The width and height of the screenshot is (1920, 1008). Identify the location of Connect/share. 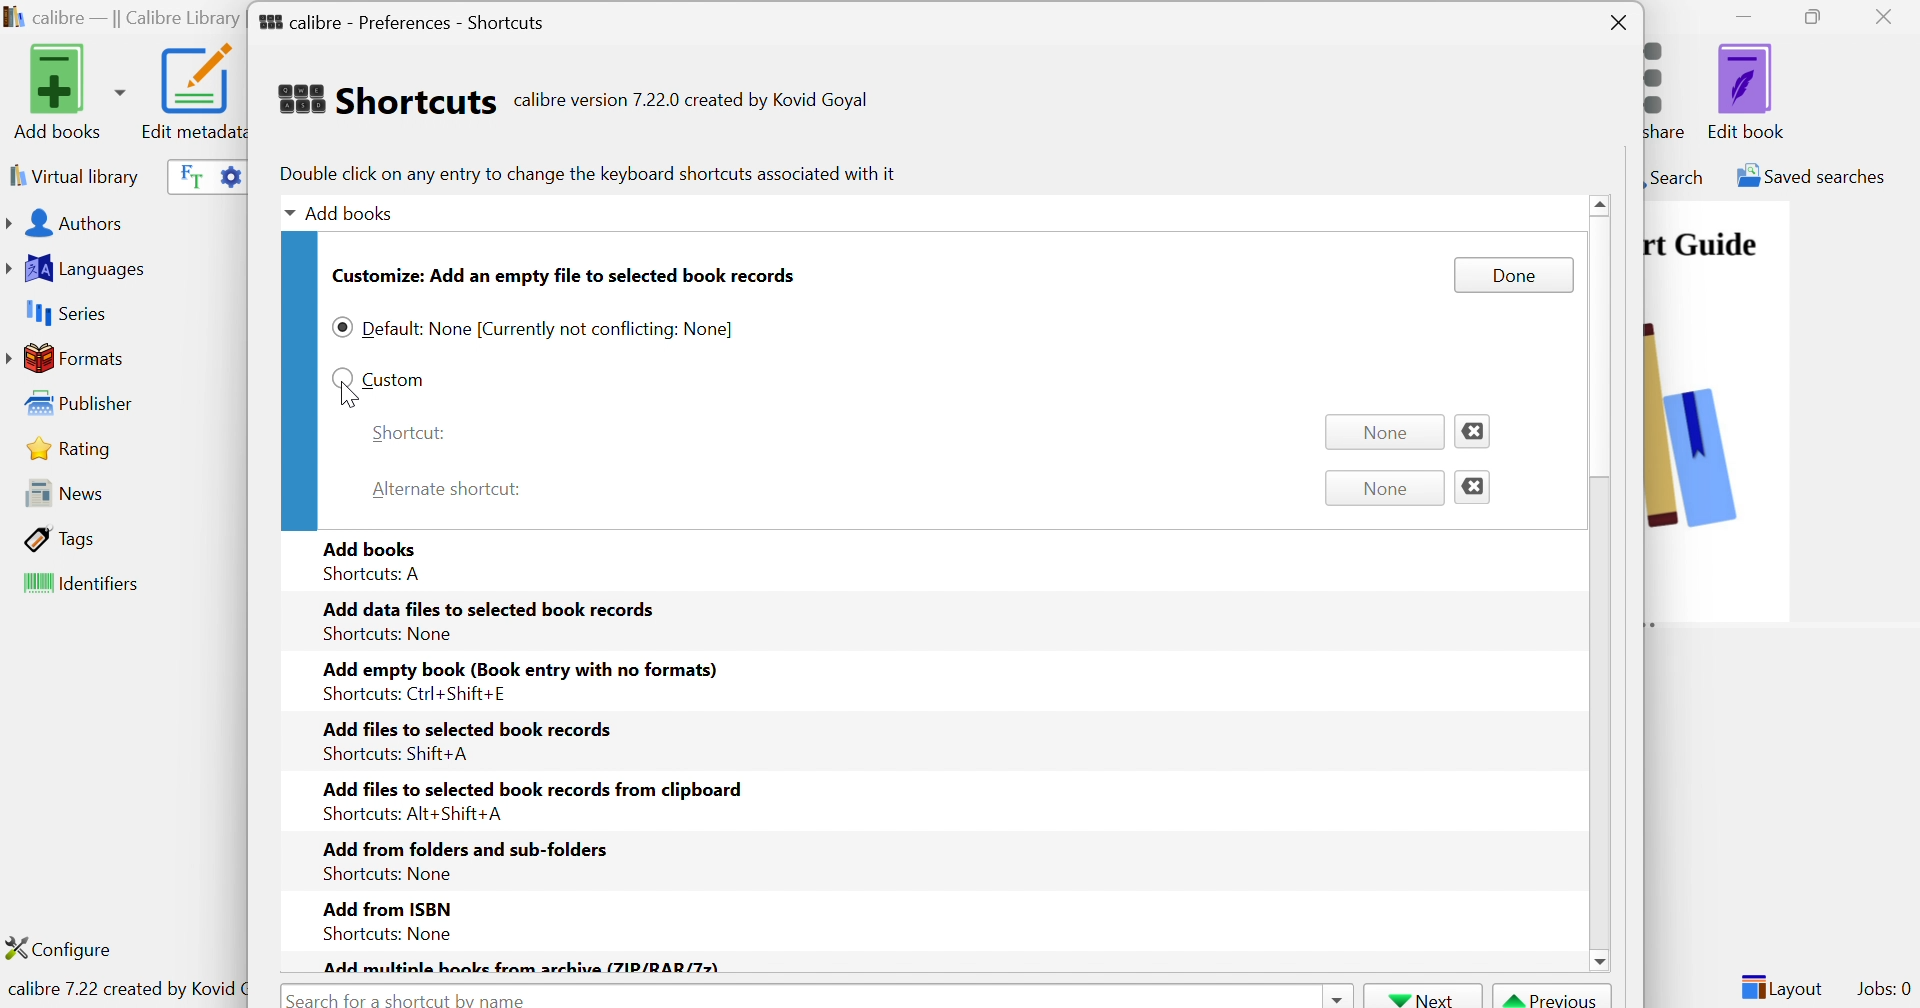
(1671, 86).